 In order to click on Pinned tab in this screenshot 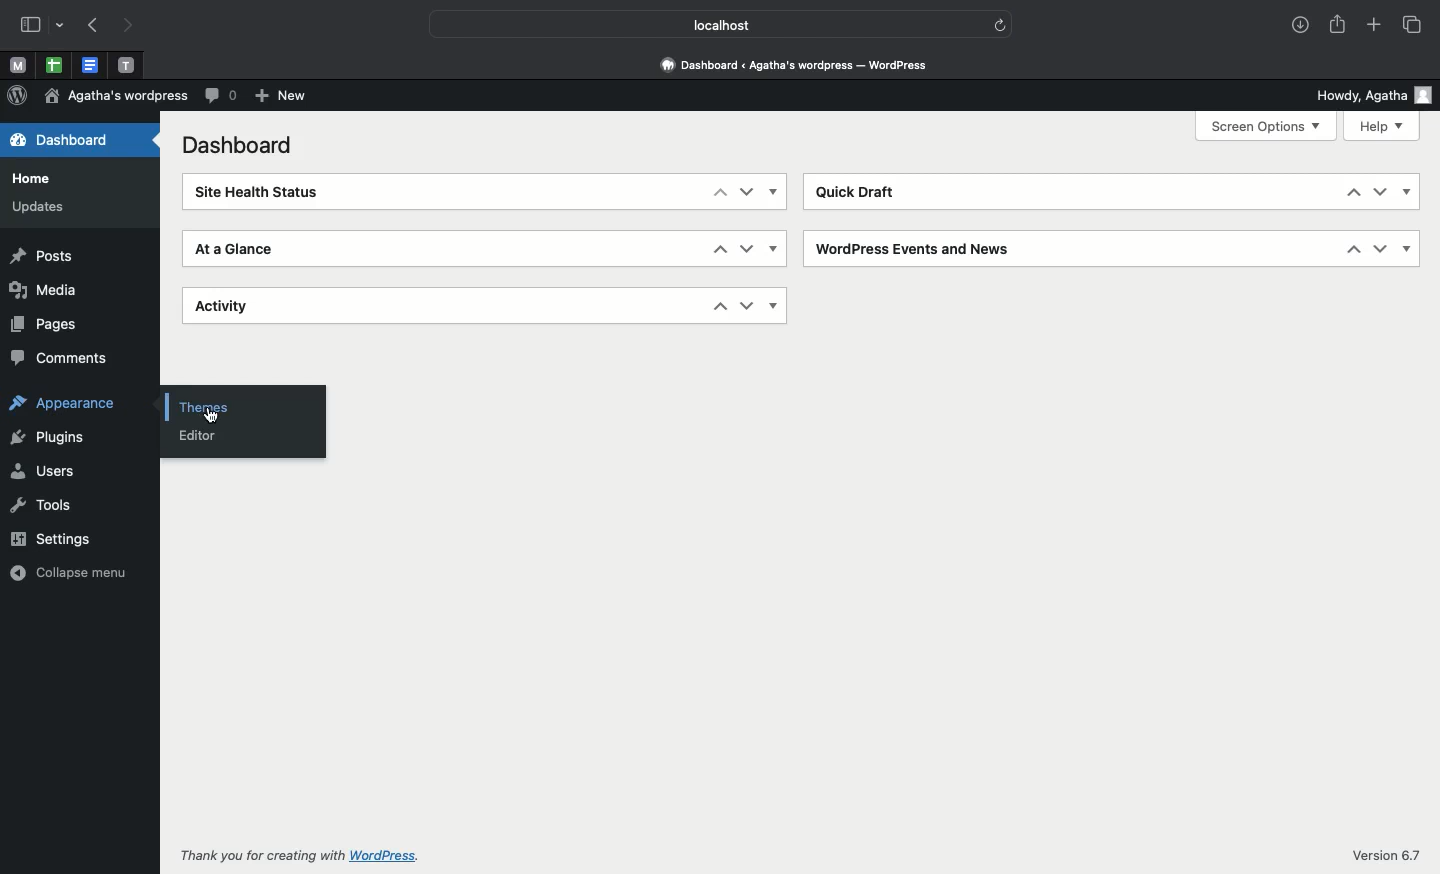, I will do `click(127, 66)`.